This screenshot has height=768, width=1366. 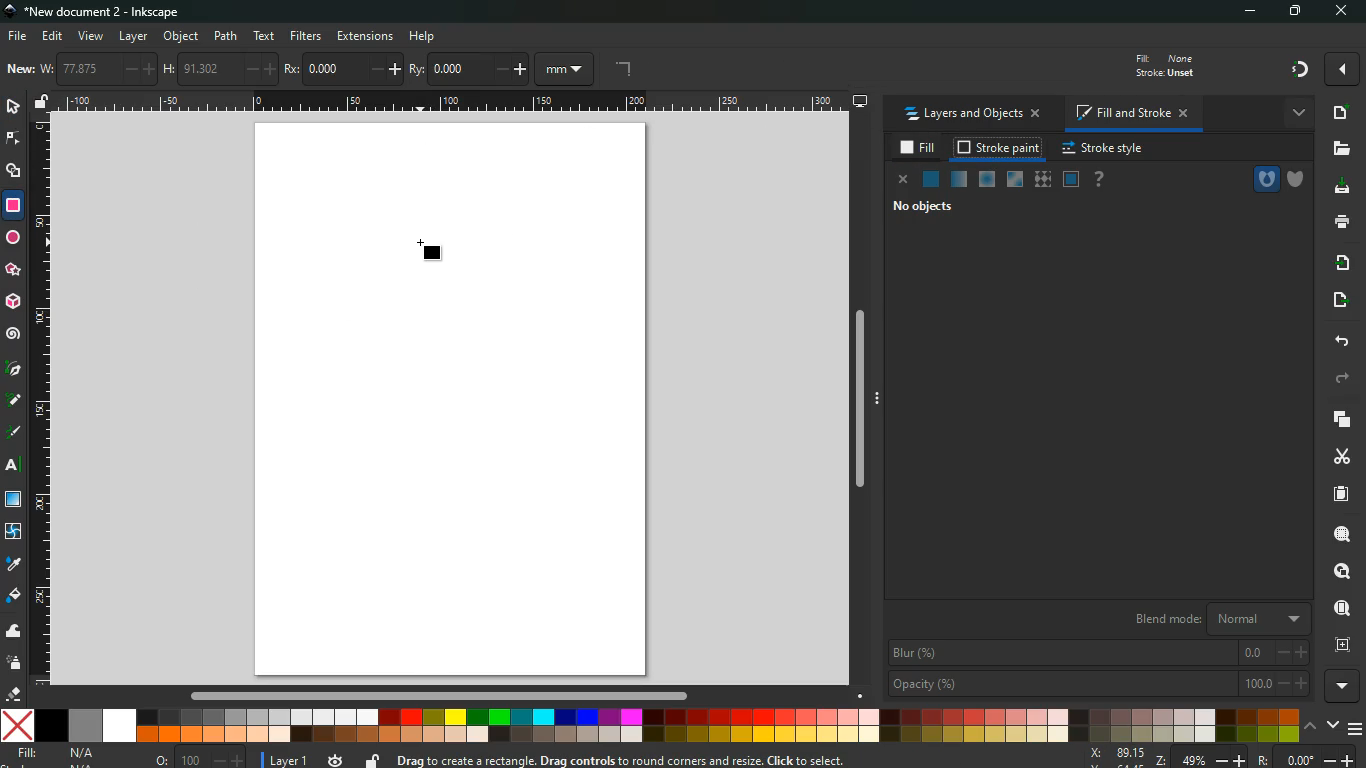 I want to click on more, so click(x=1344, y=69).